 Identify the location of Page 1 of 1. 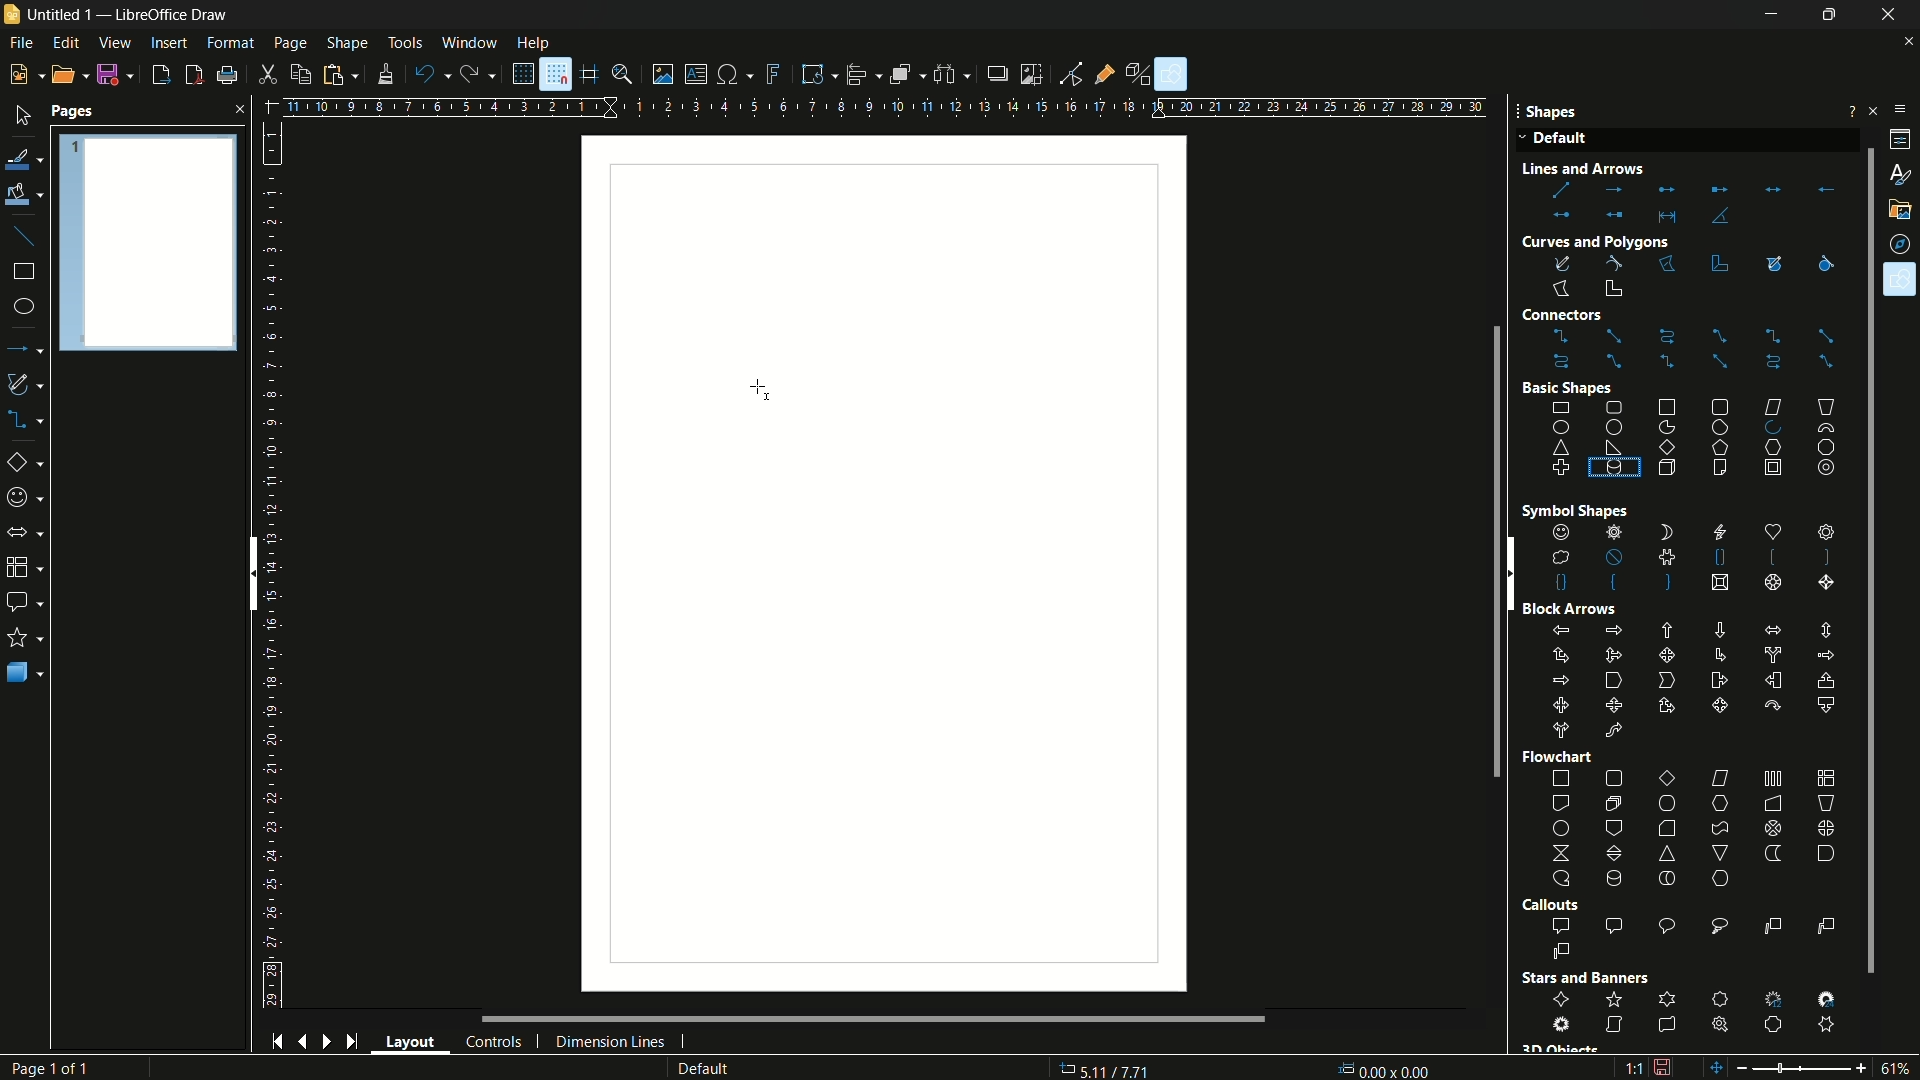
(59, 1068).